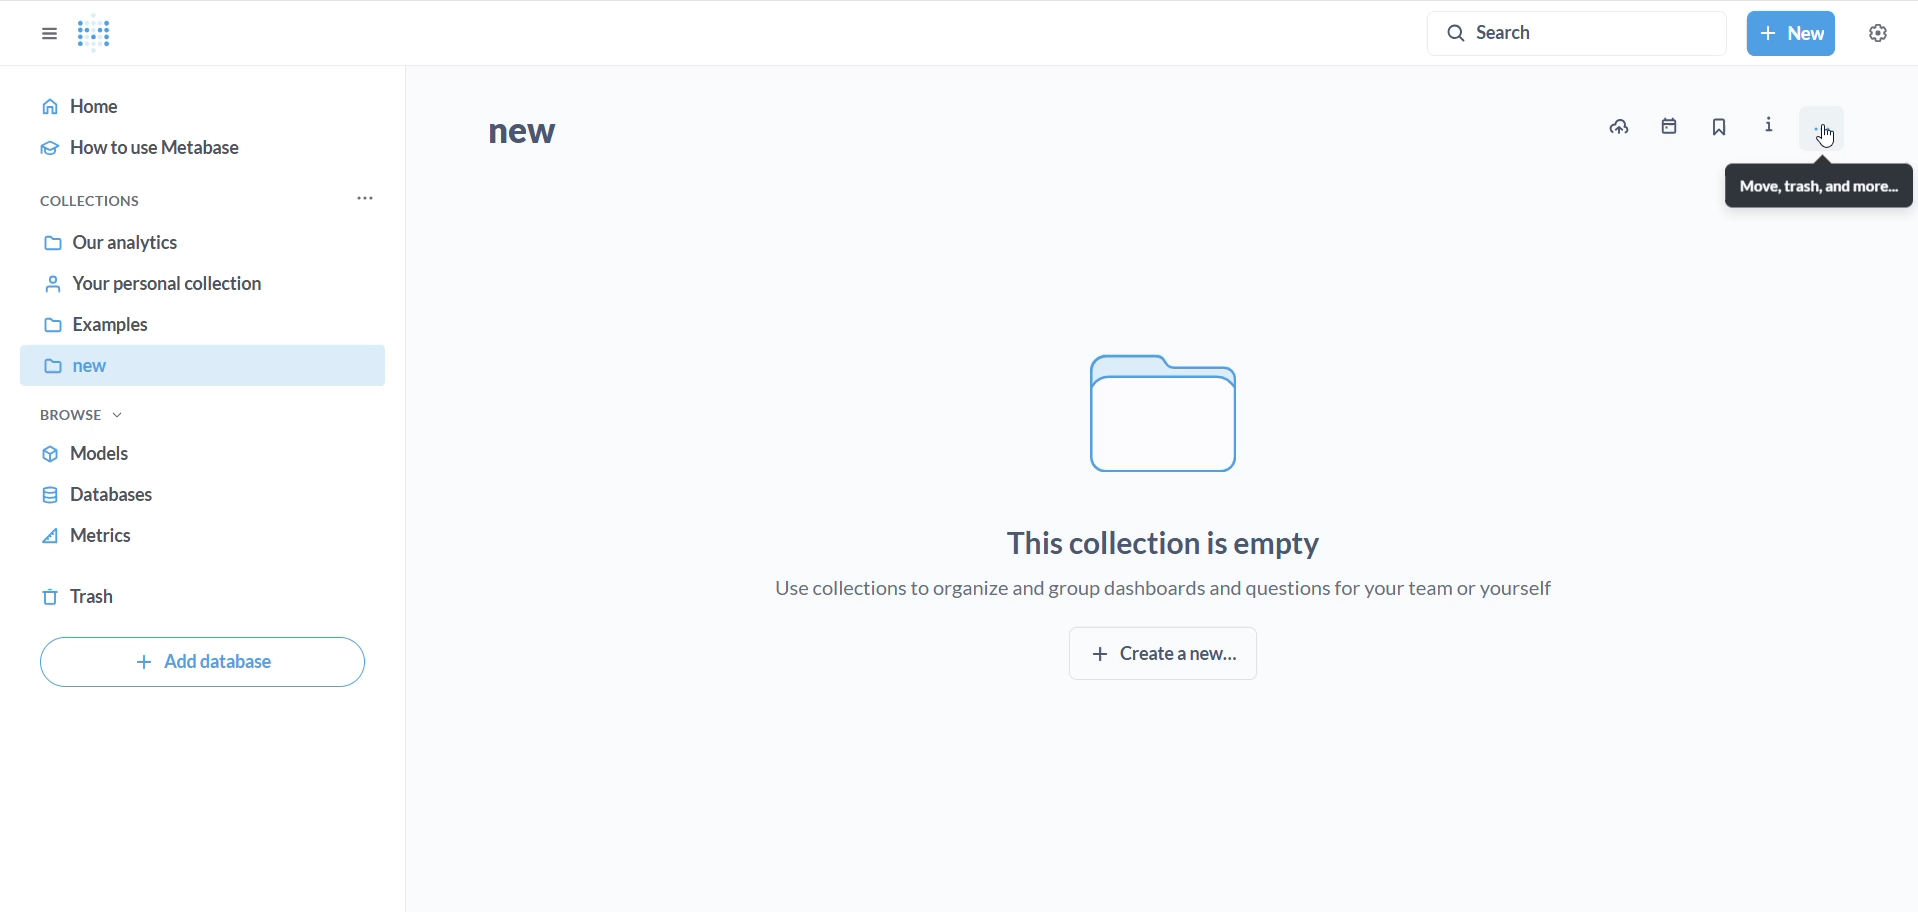 The image size is (1918, 912). I want to click on how to use metabase, so click(190, 153).